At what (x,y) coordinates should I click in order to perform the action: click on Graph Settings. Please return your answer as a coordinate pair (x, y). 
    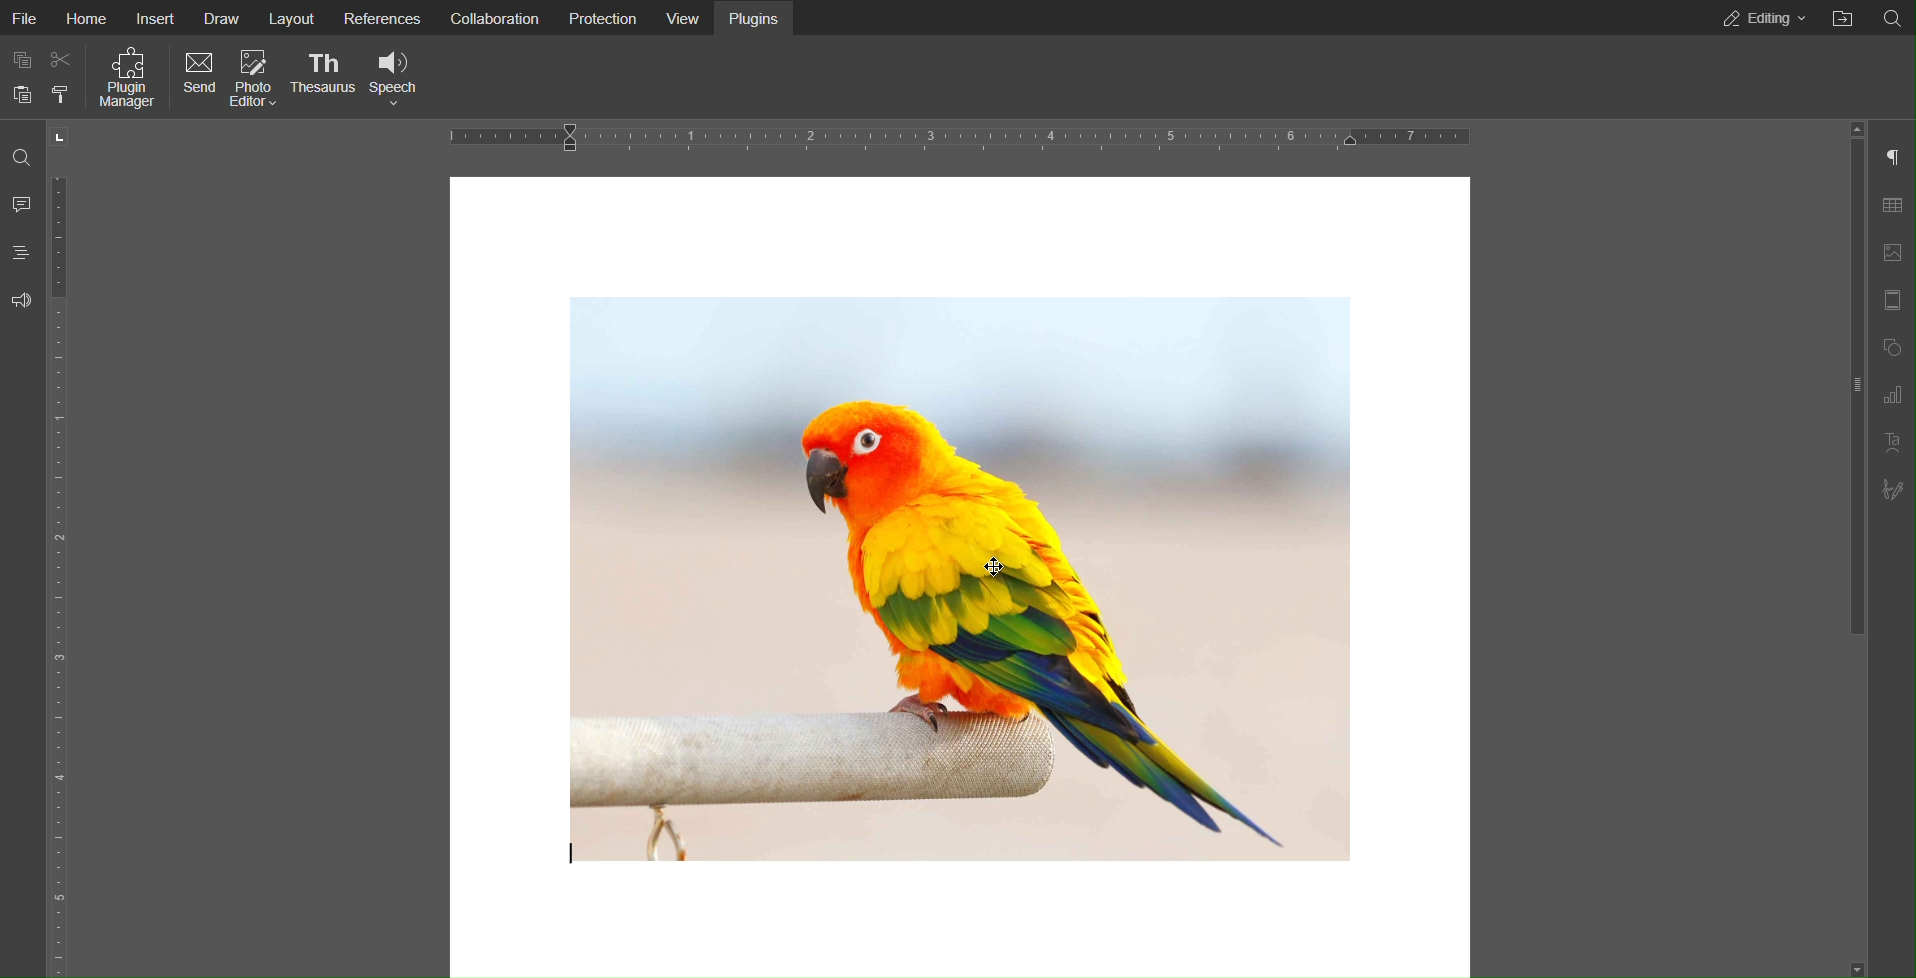
    Looking at the image, I should click on (1891, 396).